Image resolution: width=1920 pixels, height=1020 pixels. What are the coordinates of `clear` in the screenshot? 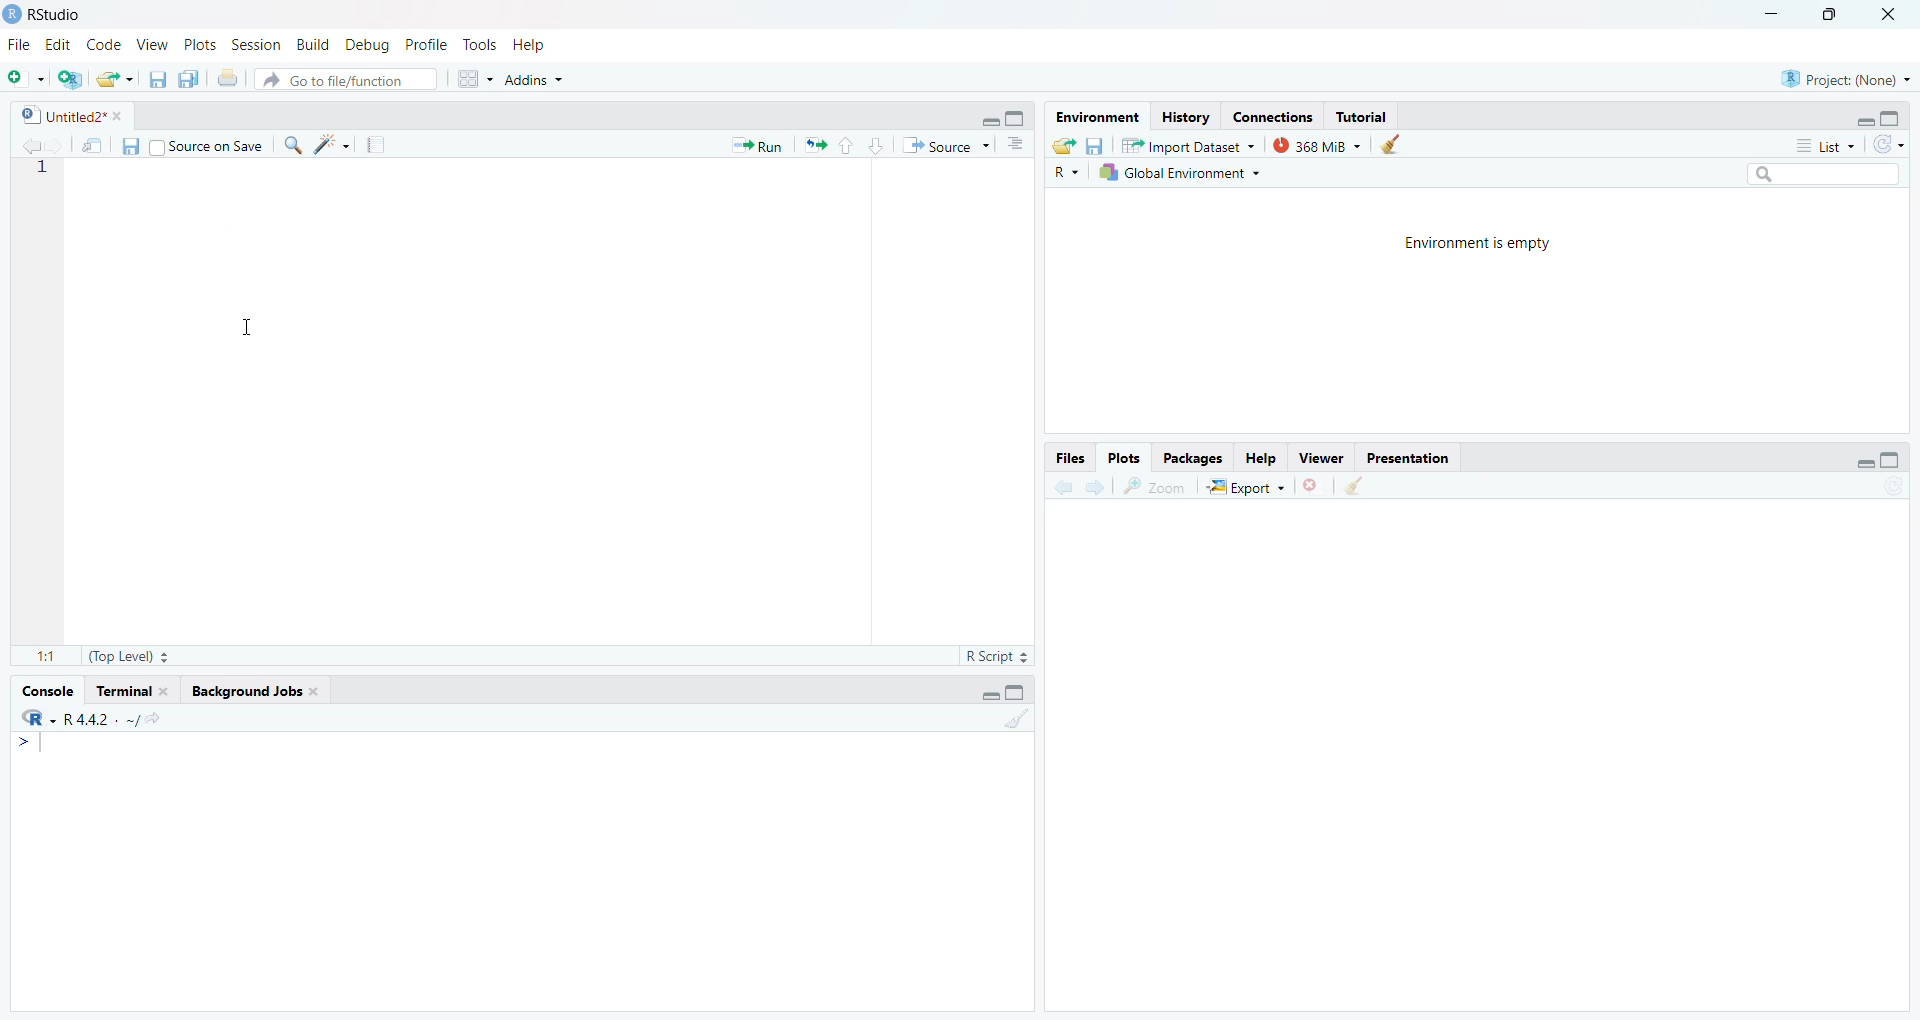 It's located at (1358, 489).